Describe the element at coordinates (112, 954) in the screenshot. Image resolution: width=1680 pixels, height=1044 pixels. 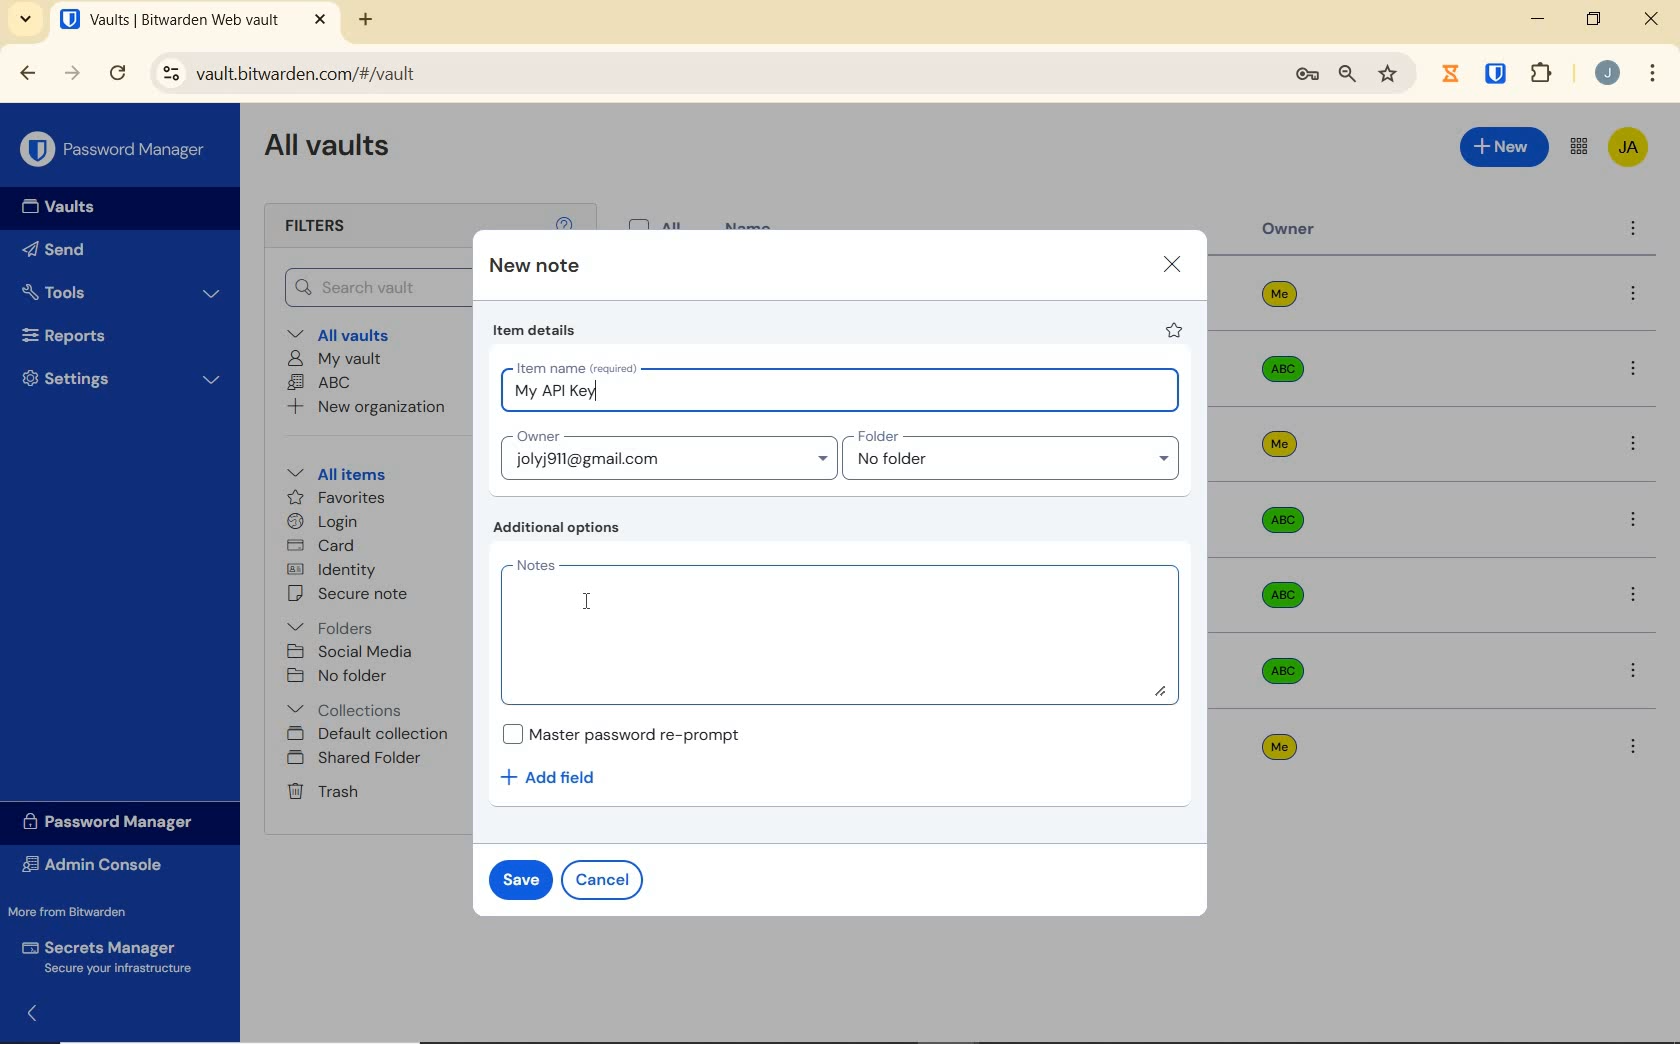
I see `Secrets Manager` at that location.